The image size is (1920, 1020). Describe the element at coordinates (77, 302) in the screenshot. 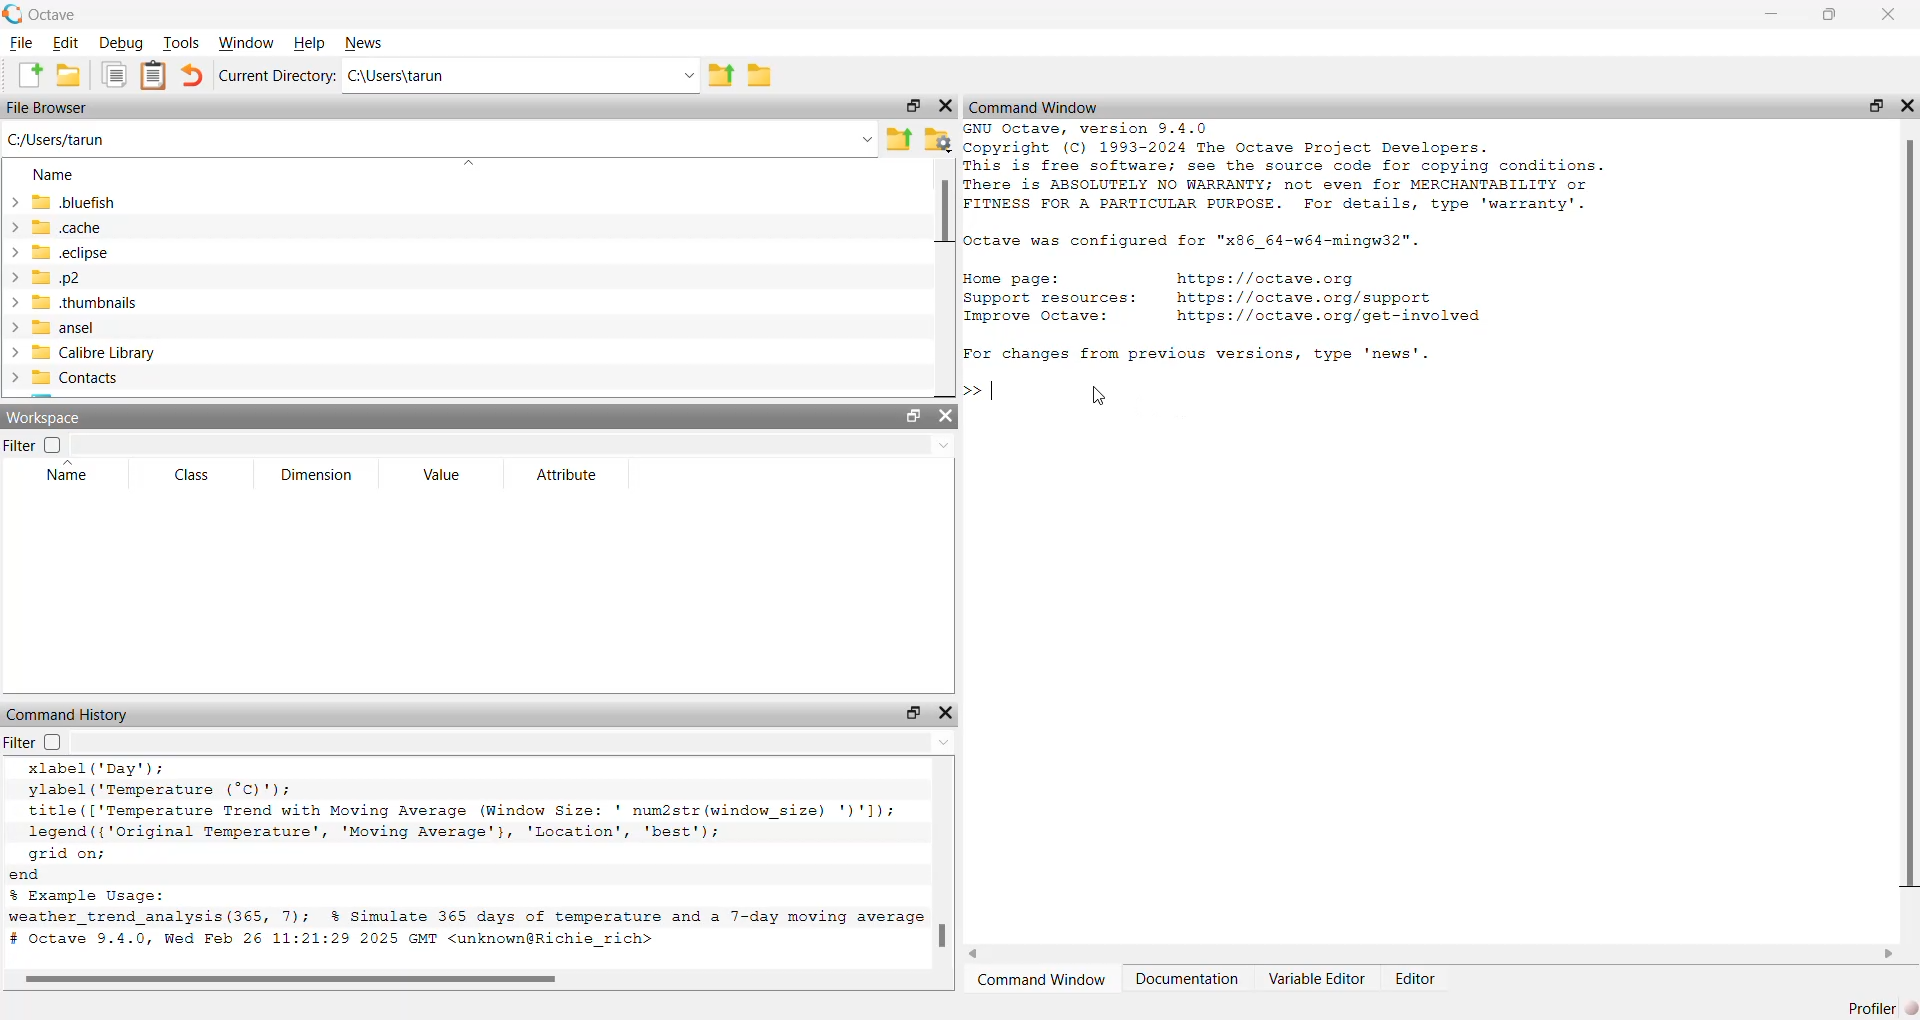

I see `thumbnails` at that location.